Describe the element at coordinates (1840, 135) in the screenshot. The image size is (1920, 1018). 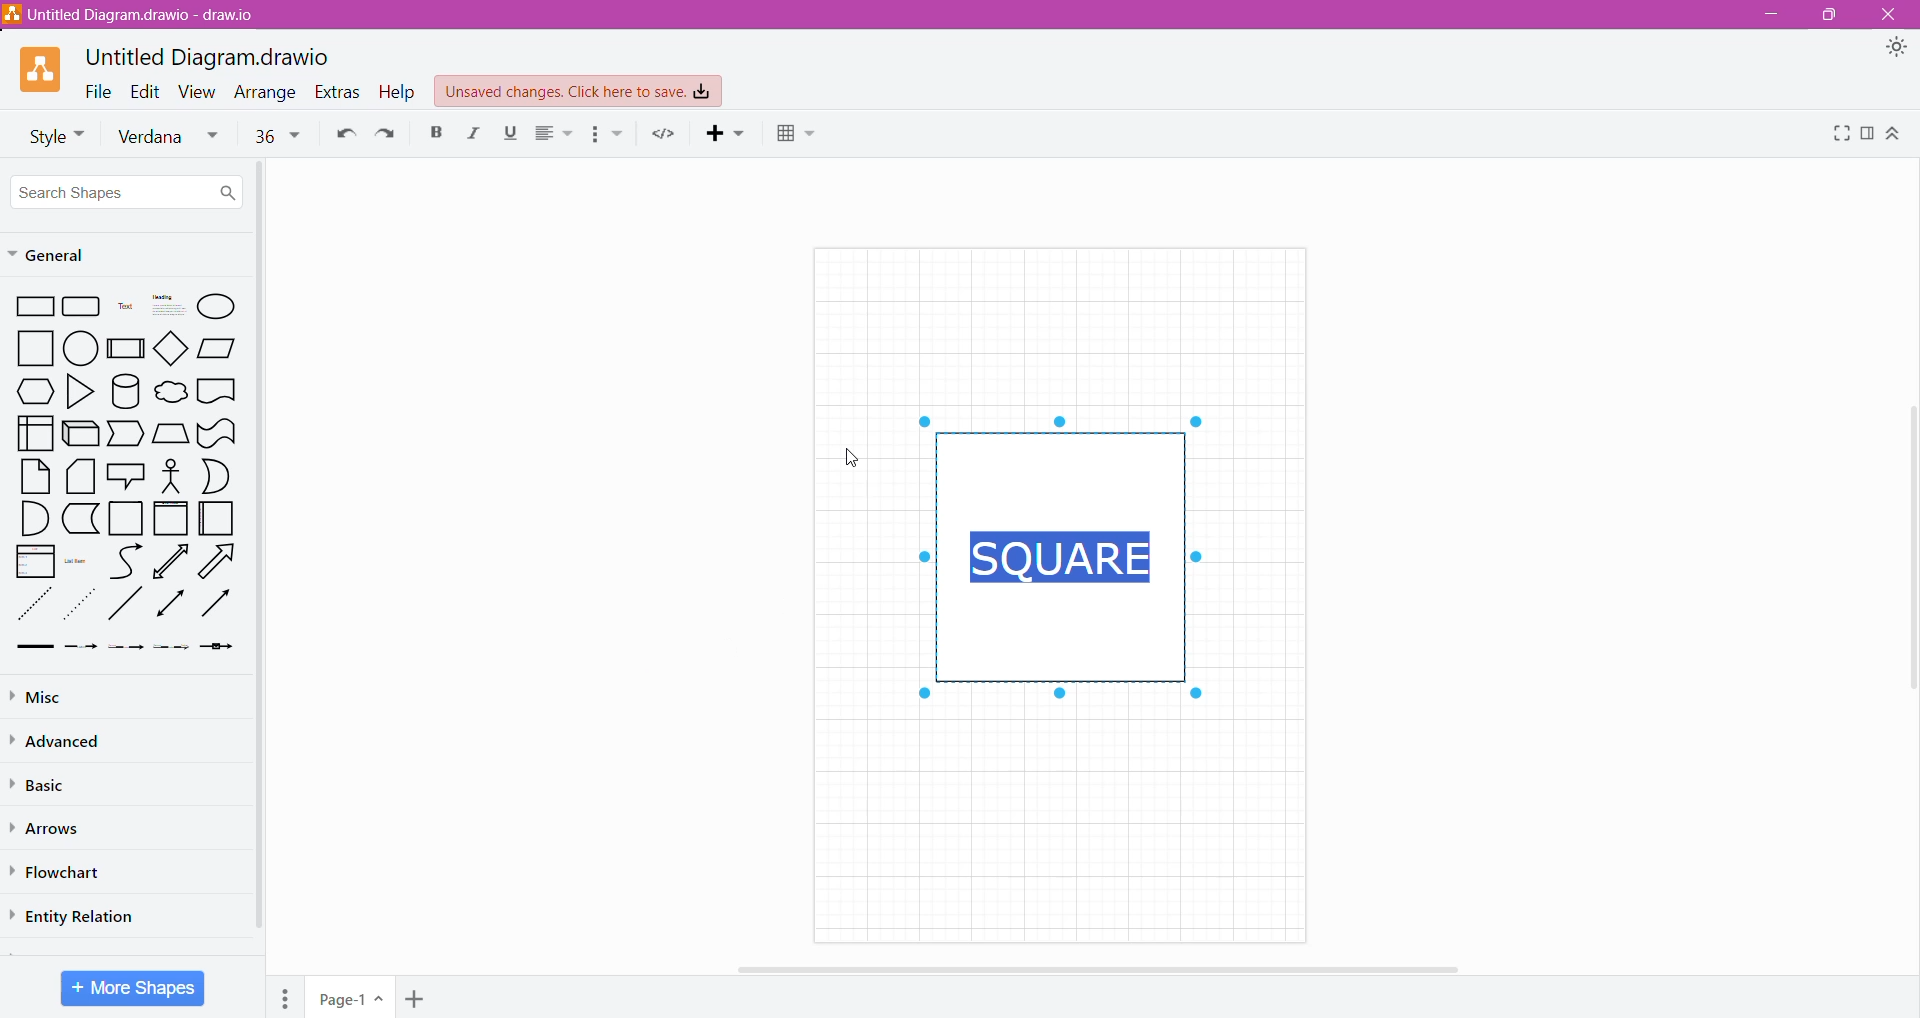
I see `Fullscreen` at that location.